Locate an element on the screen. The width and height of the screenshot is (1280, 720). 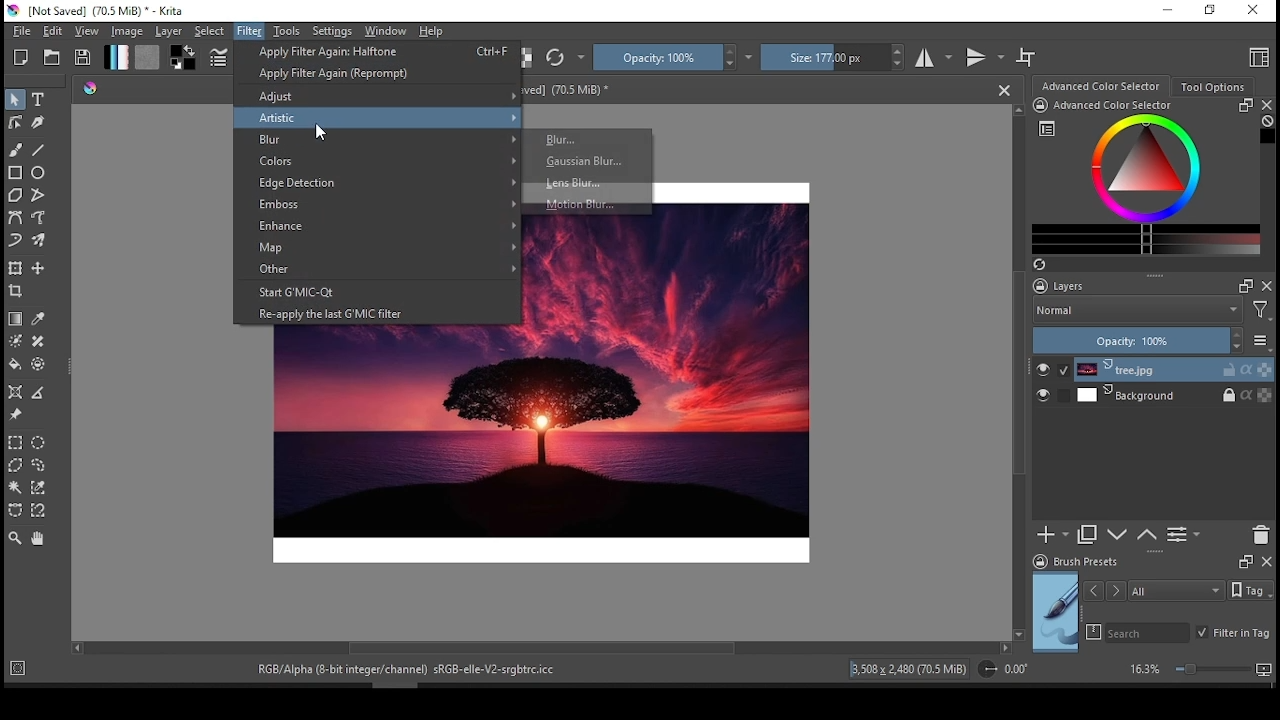
tags is located at coordinates (1153, 590).